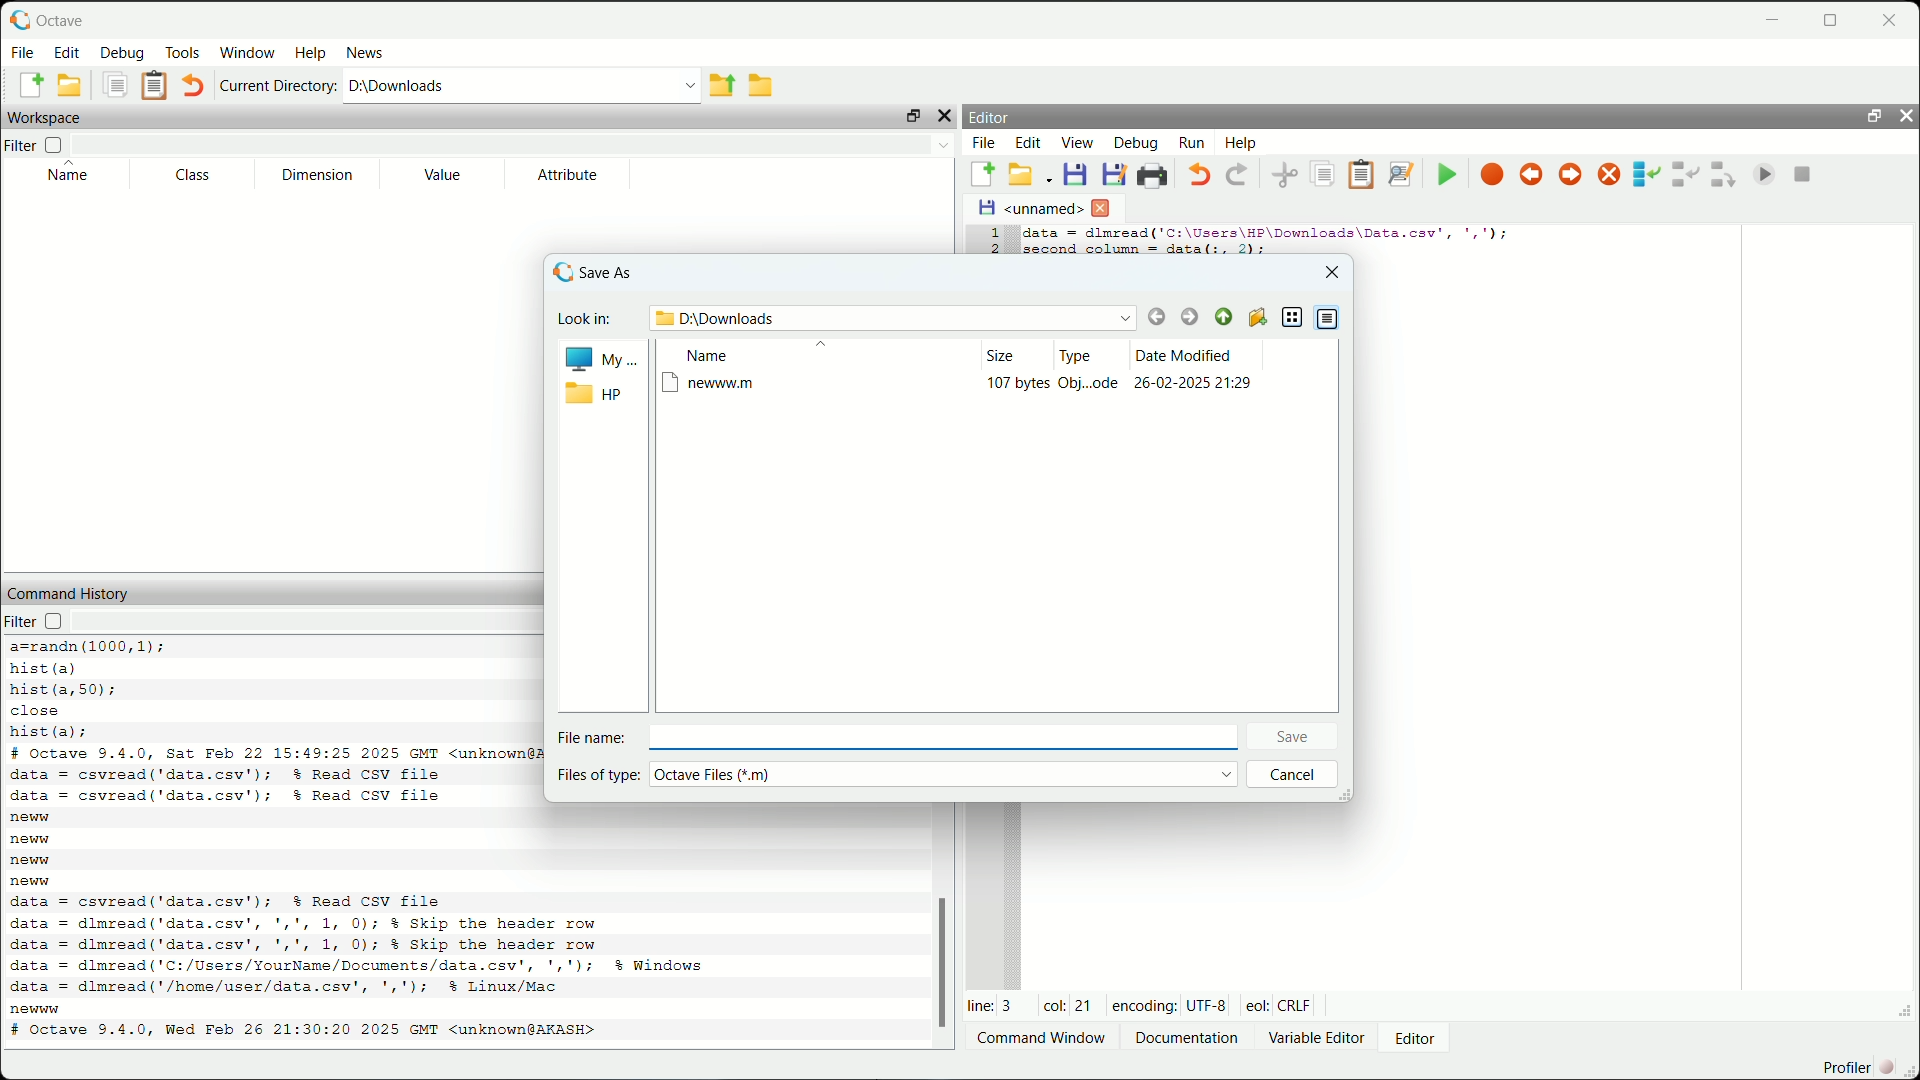 This screenshot has height=1080, width=1920. I want to click on copy, so click(117, 88).